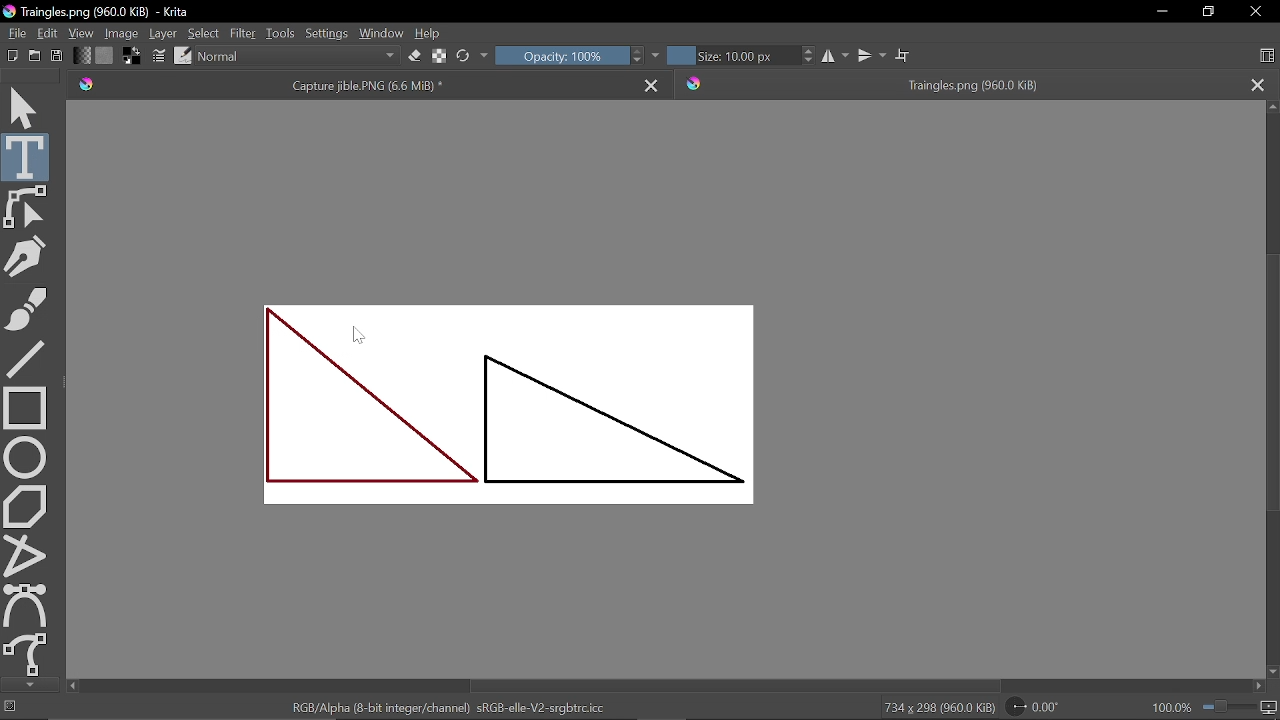 The width and height of the screenshot is (1280, 720). I want to click on Choose workspace, so click(1266, 56).